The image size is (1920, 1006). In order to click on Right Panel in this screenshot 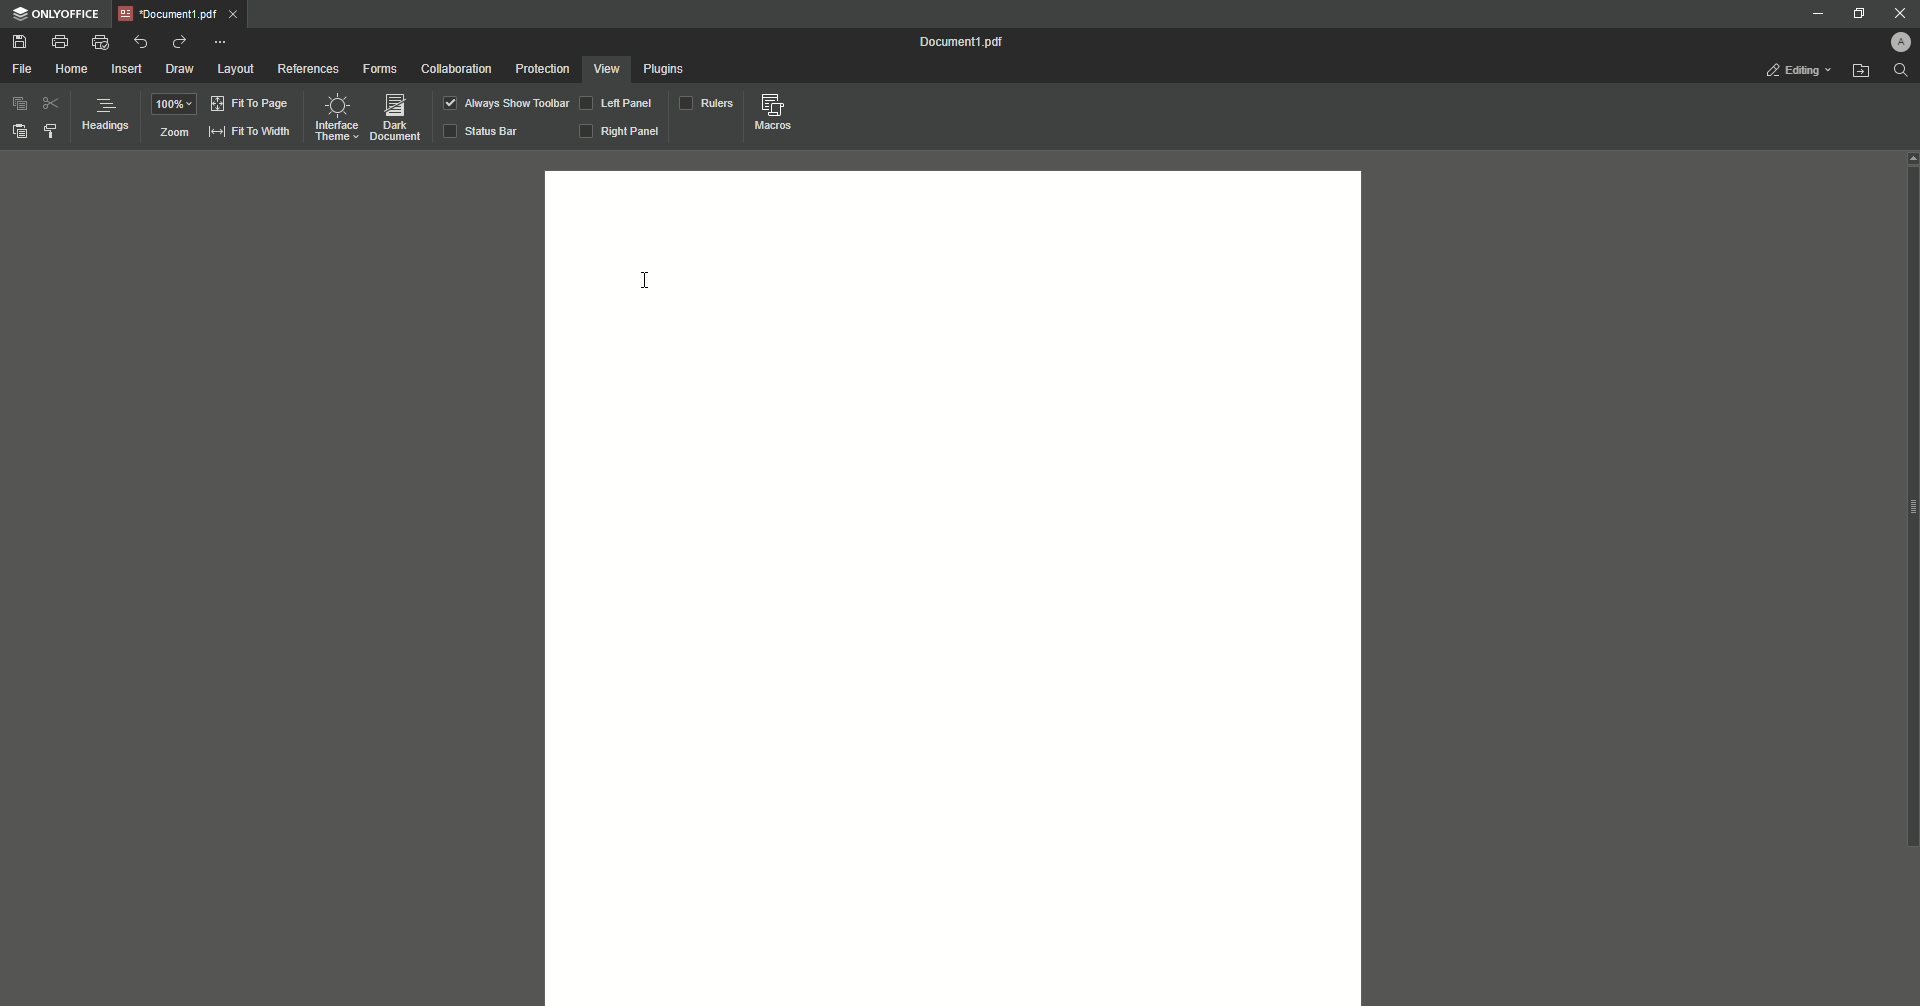, I will do `click(621, 132)`.